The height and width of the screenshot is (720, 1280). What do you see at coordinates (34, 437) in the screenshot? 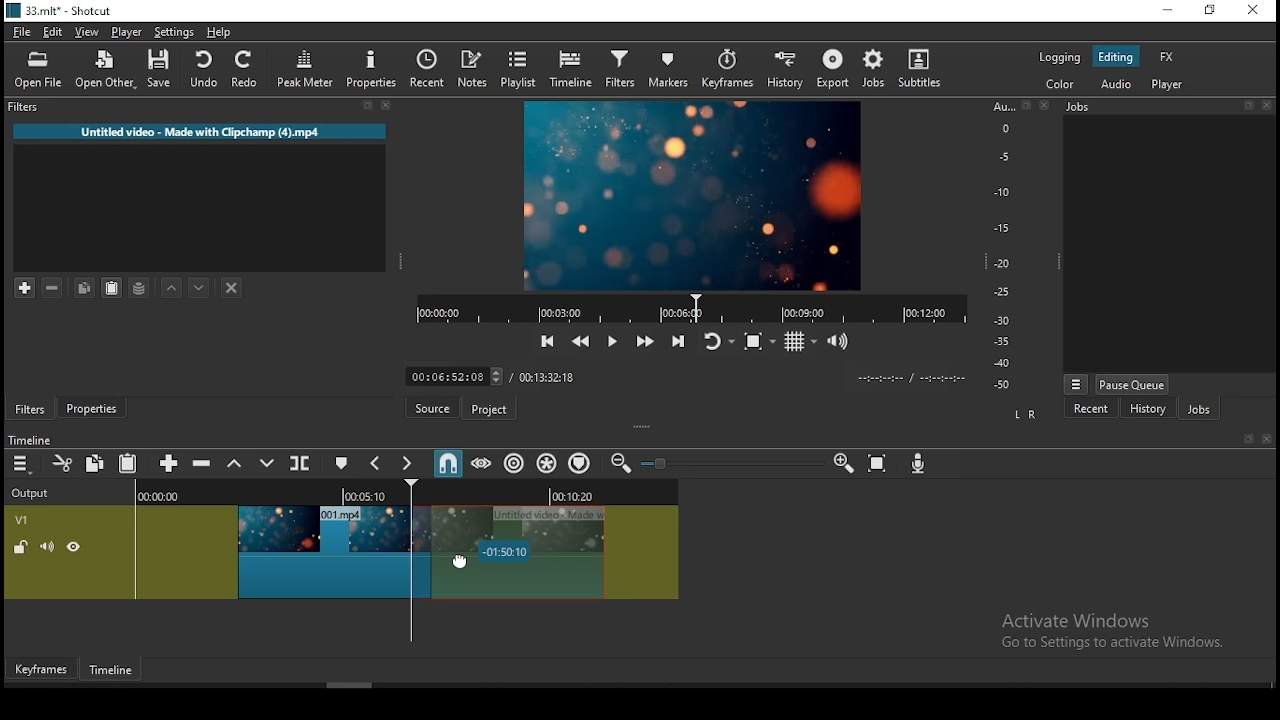
I see `timeline` at bounding box center [34, 437].